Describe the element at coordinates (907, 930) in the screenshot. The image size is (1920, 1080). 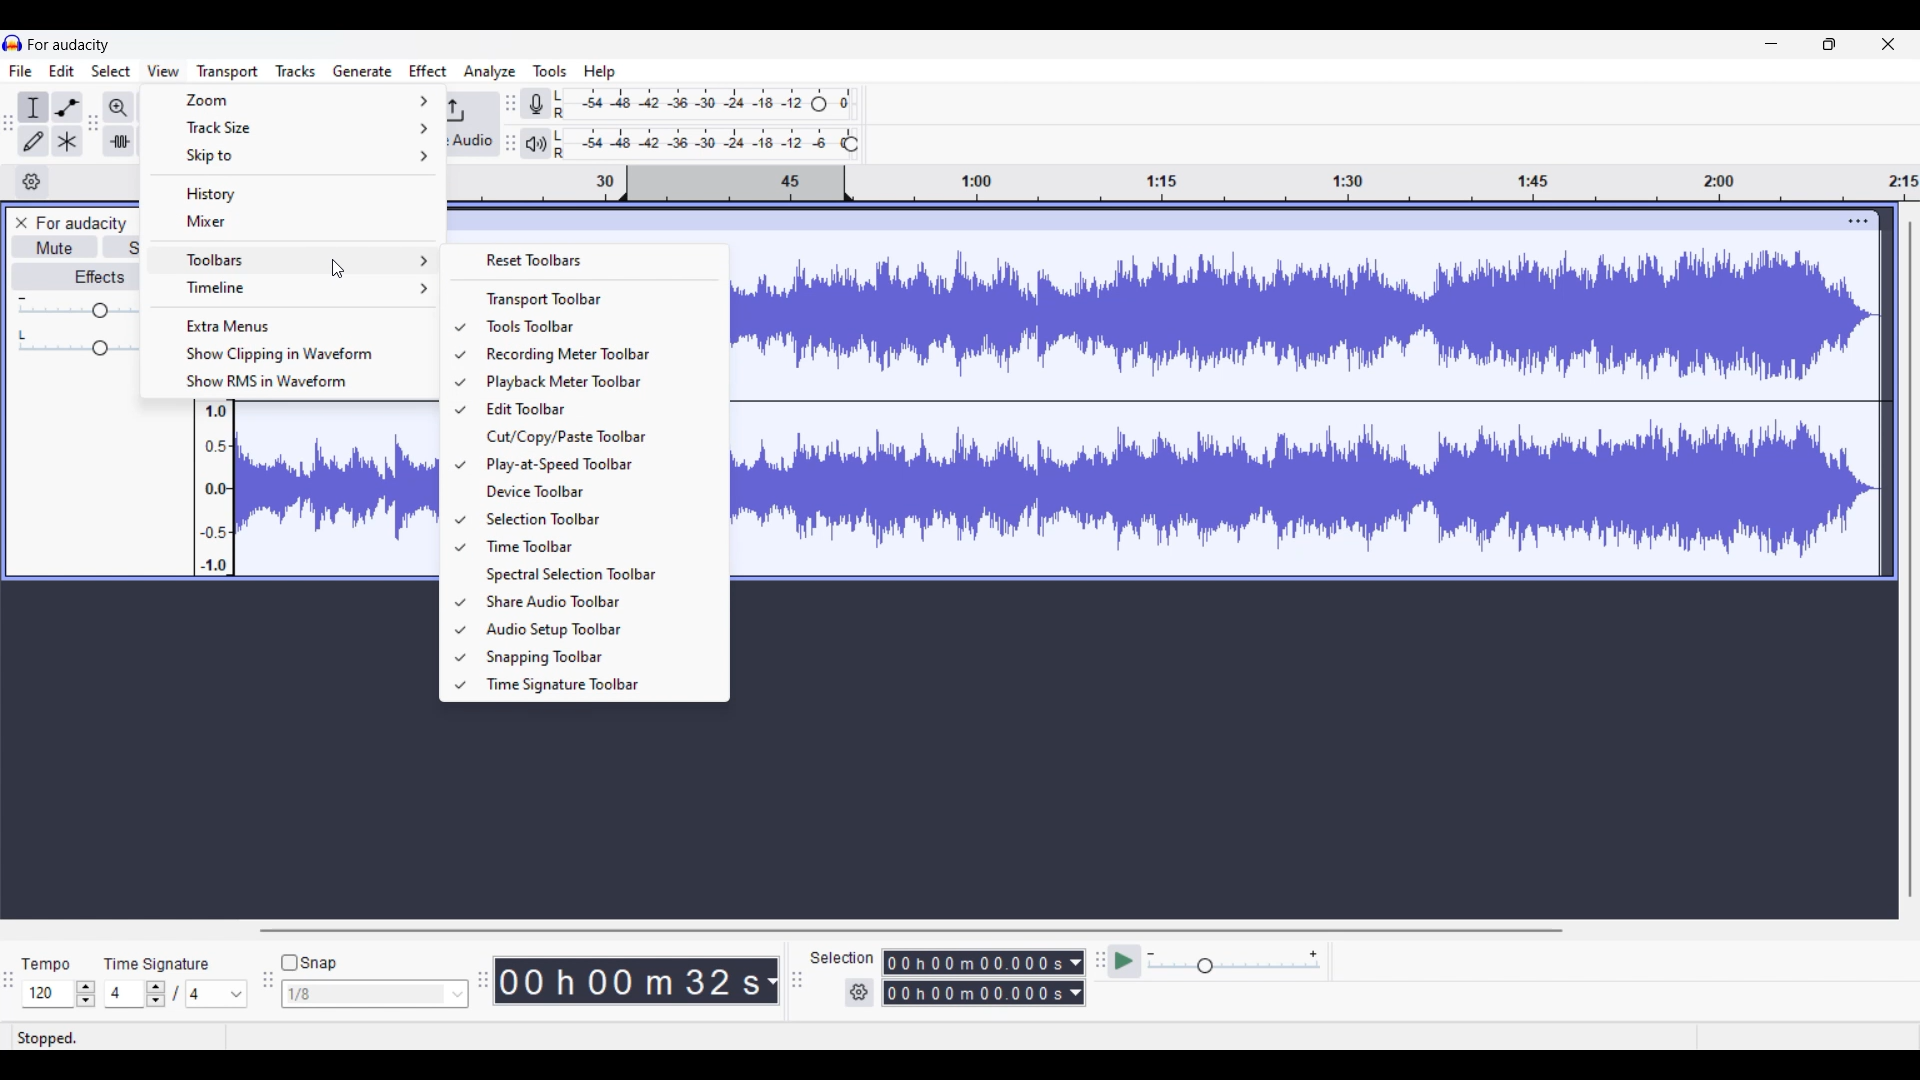
I see `Horizontal slide bar` at that location.